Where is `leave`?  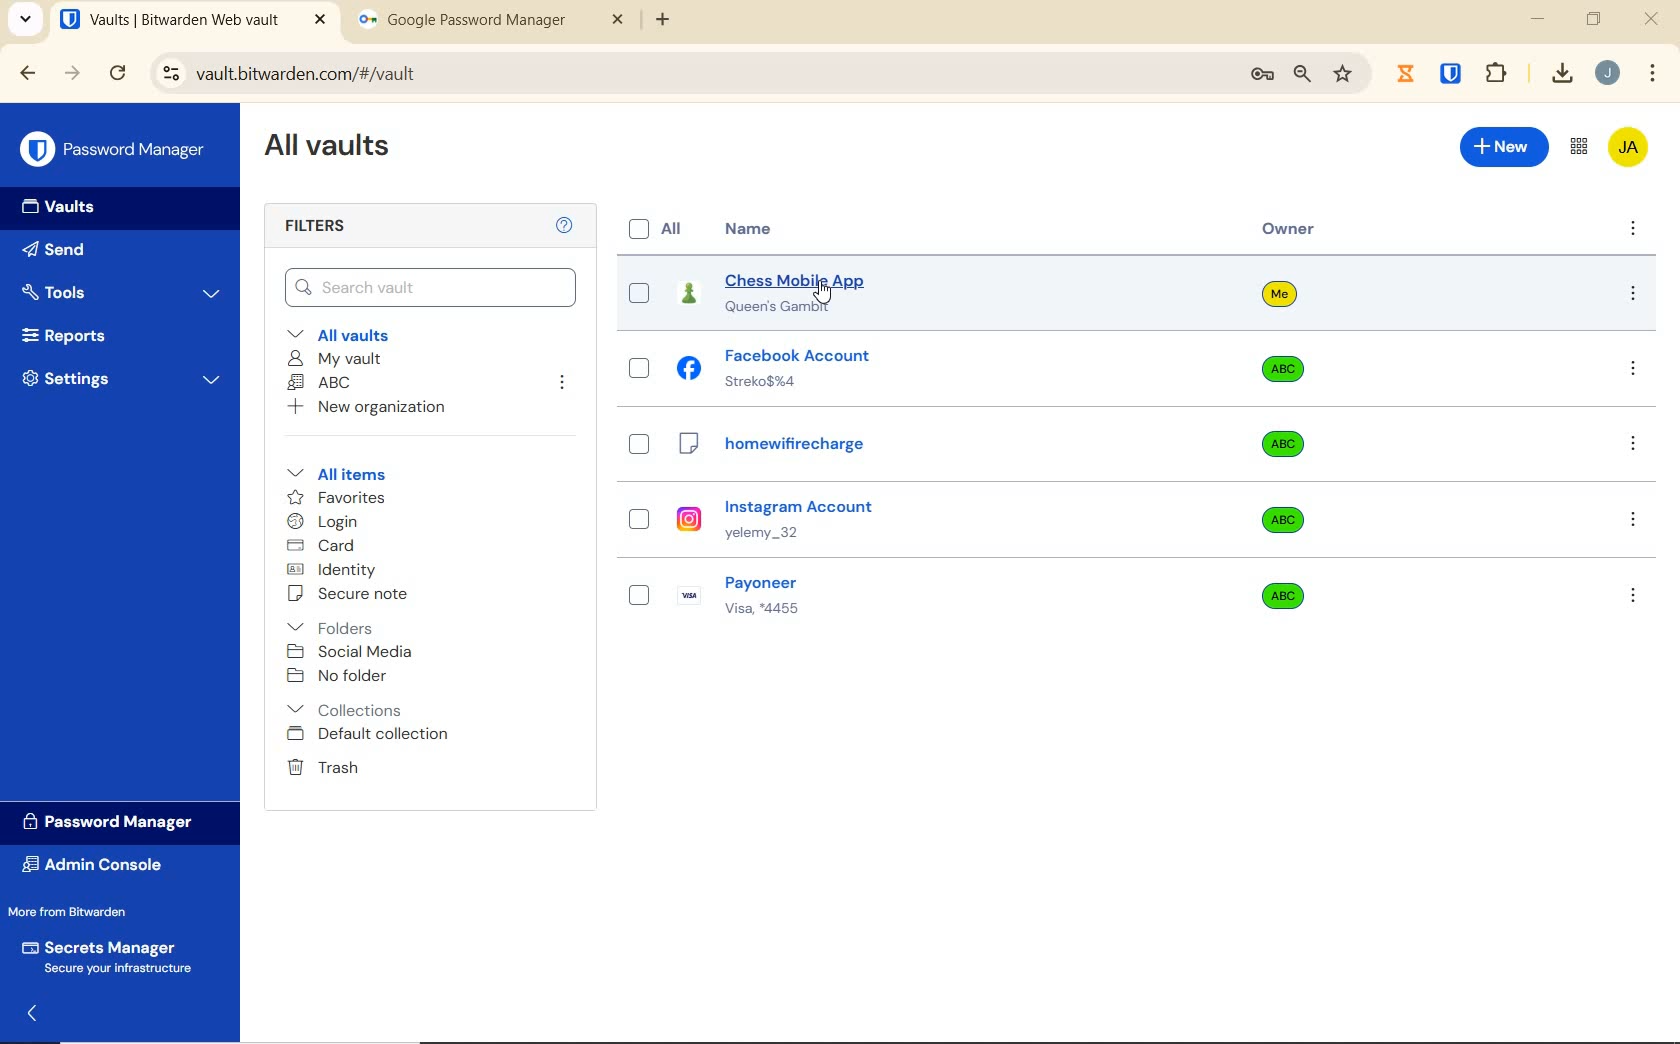
leave is located at coordinates (561, 385).